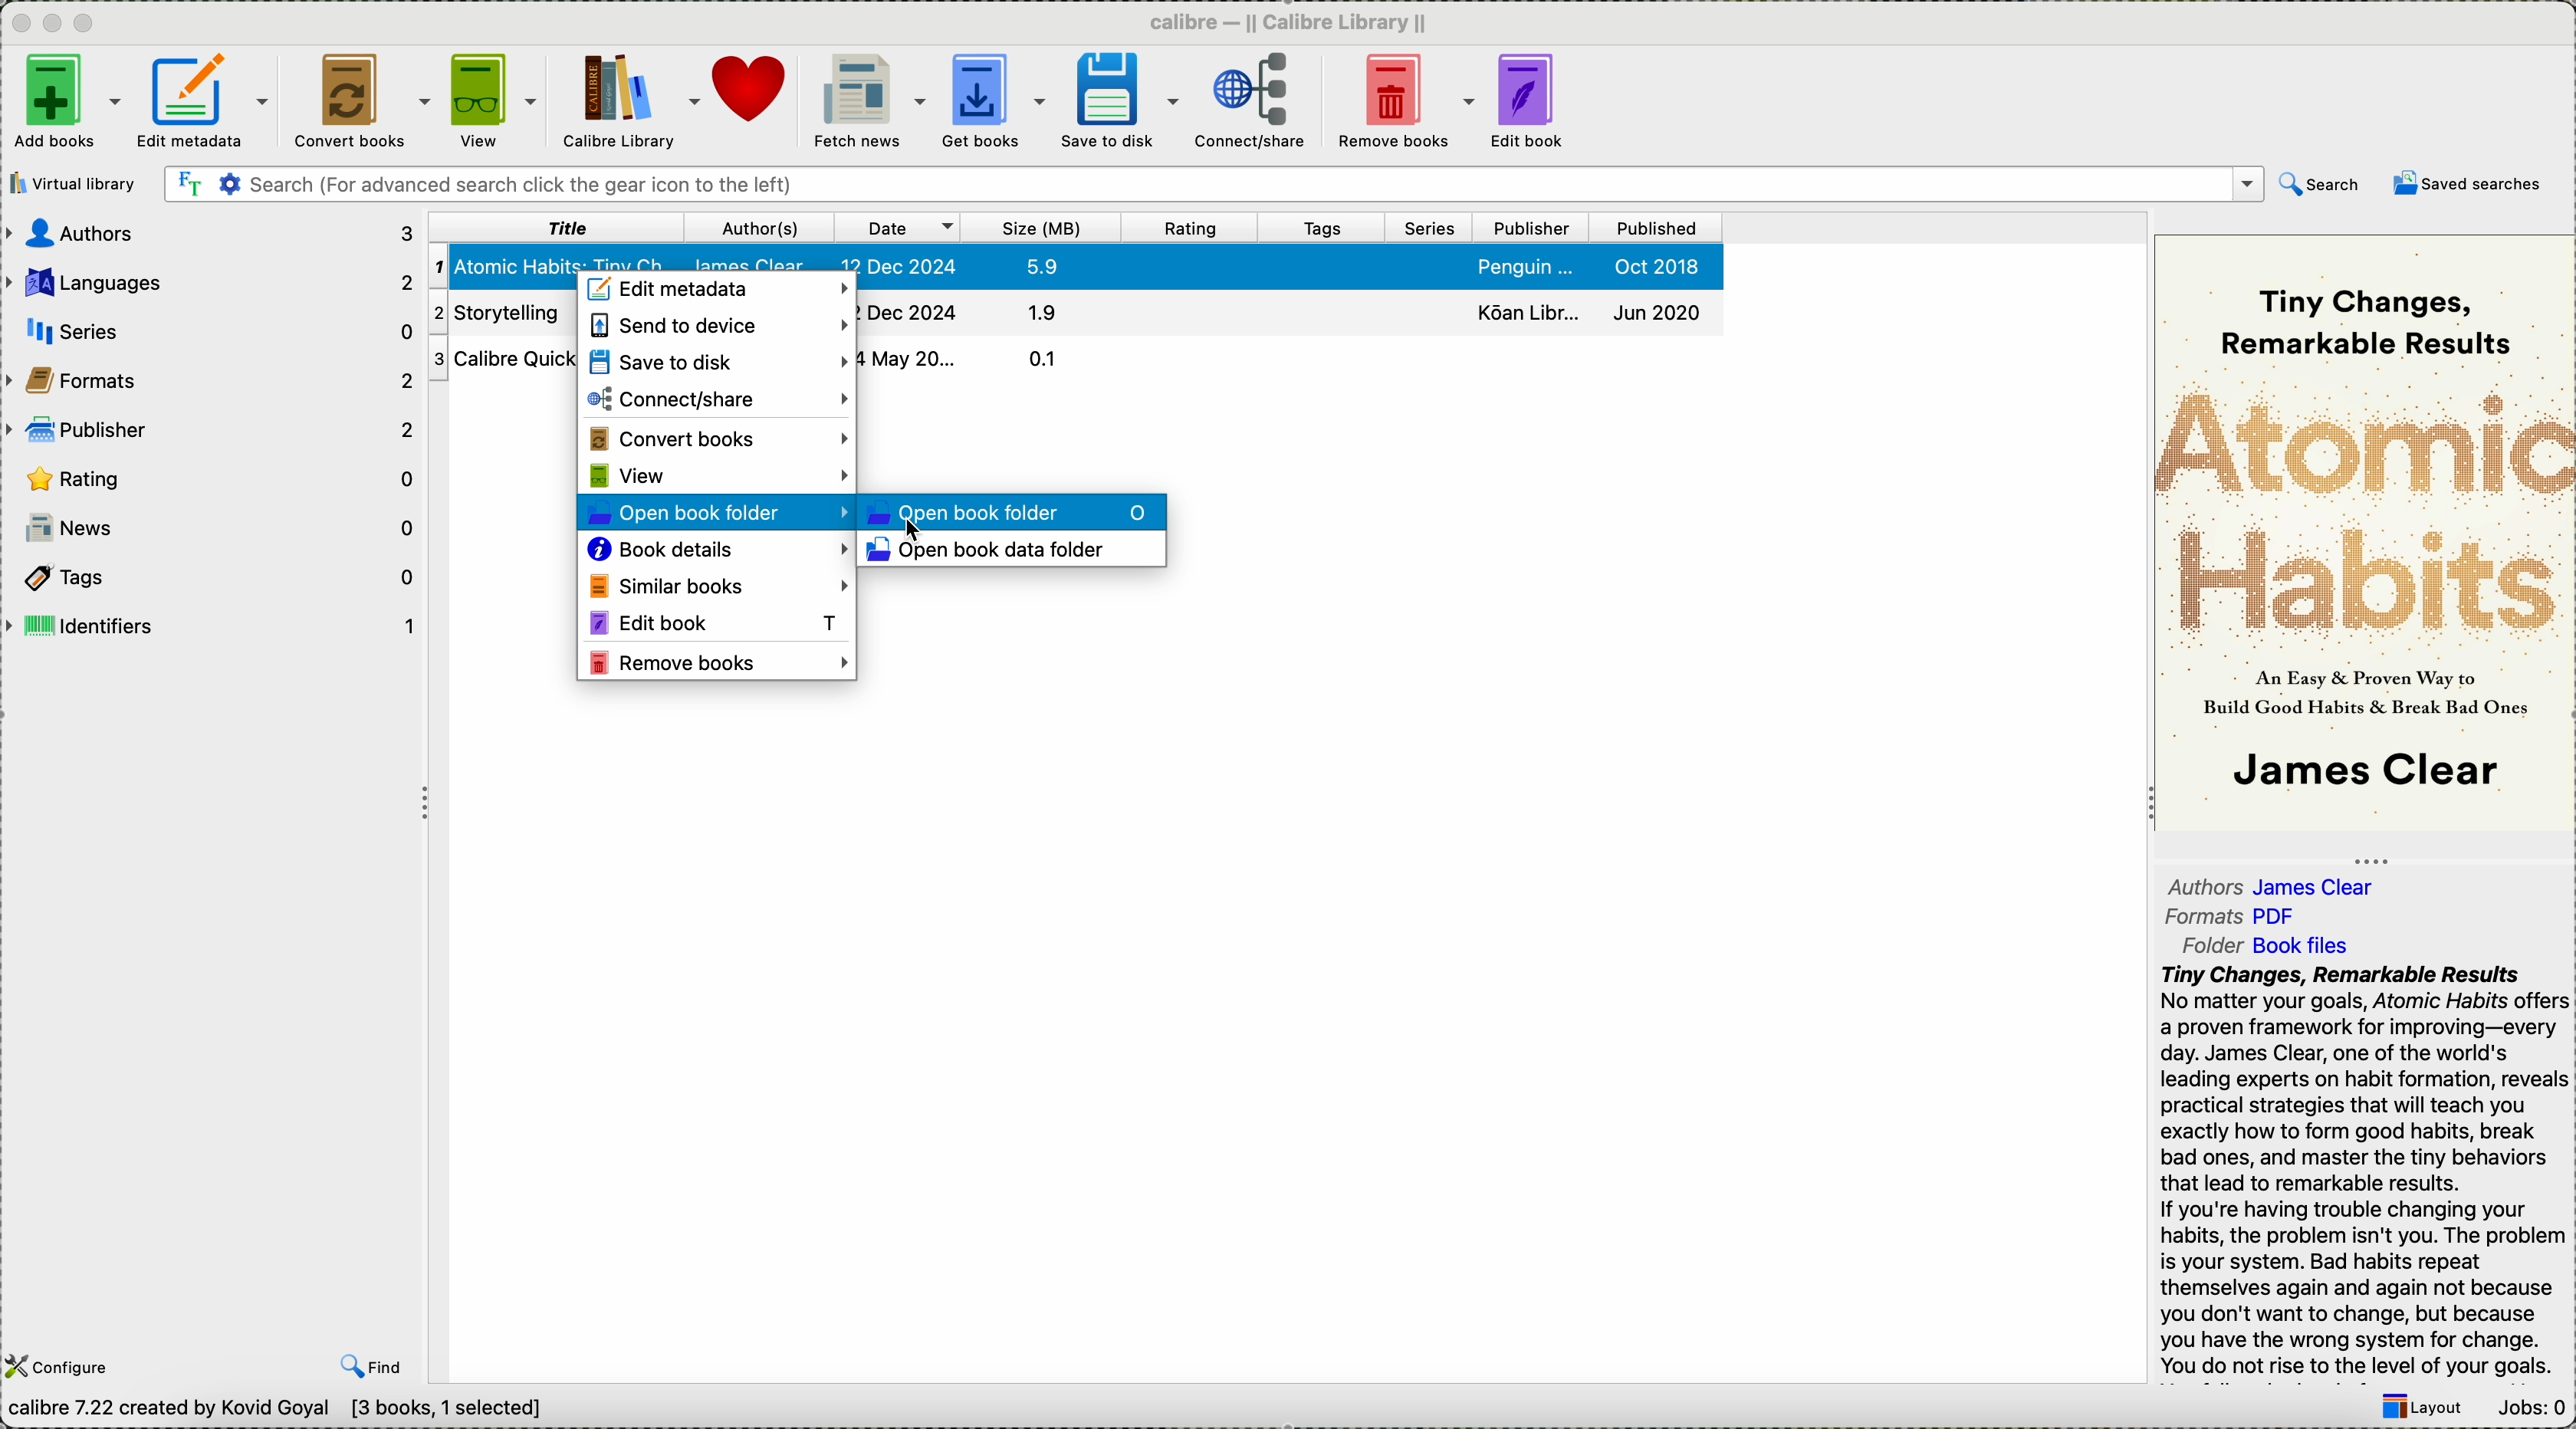 The width and height of the screenshot is (2576, 1429). Describe the element at coordinates (713, 621) in the screenshot. I see `edit book` at that location.